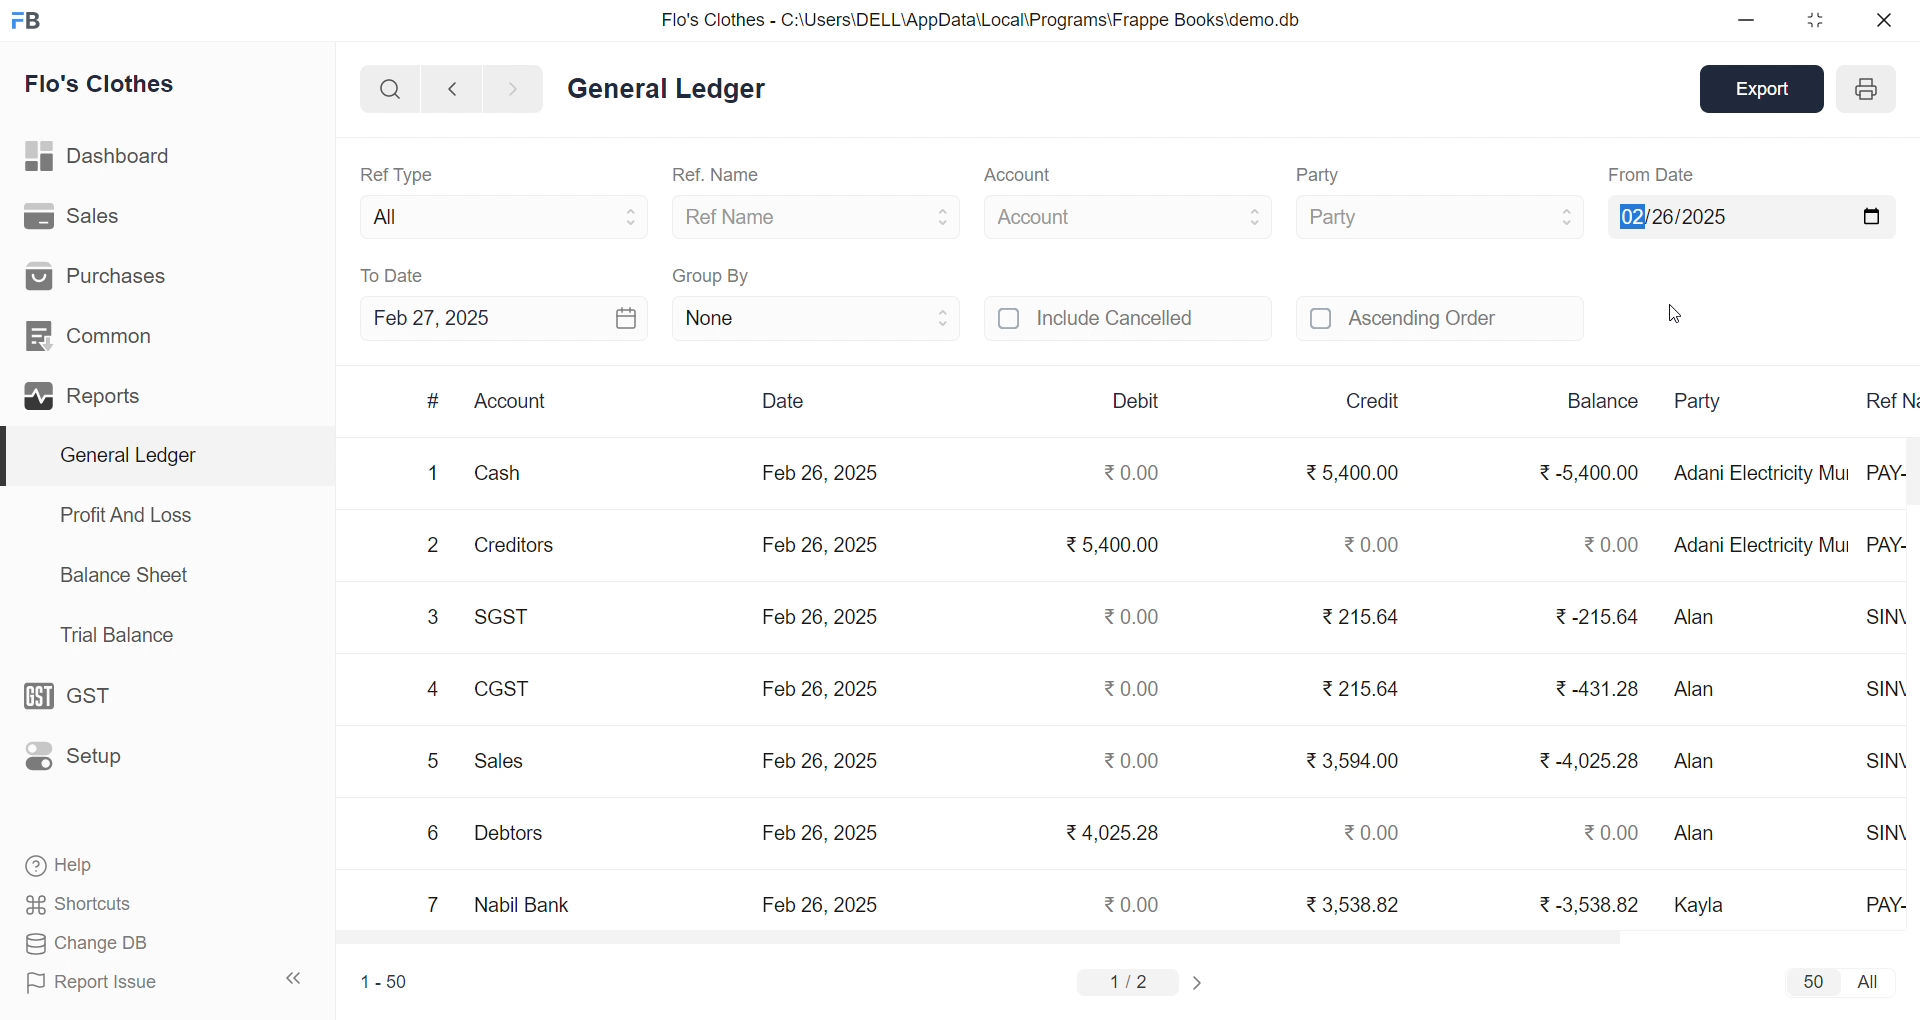 The width and height of the screenshot is (1920, 1020). What do you see at coordinates (73, 213) in the screenshot?
I see `Sales` at bounding box center [73, 213].